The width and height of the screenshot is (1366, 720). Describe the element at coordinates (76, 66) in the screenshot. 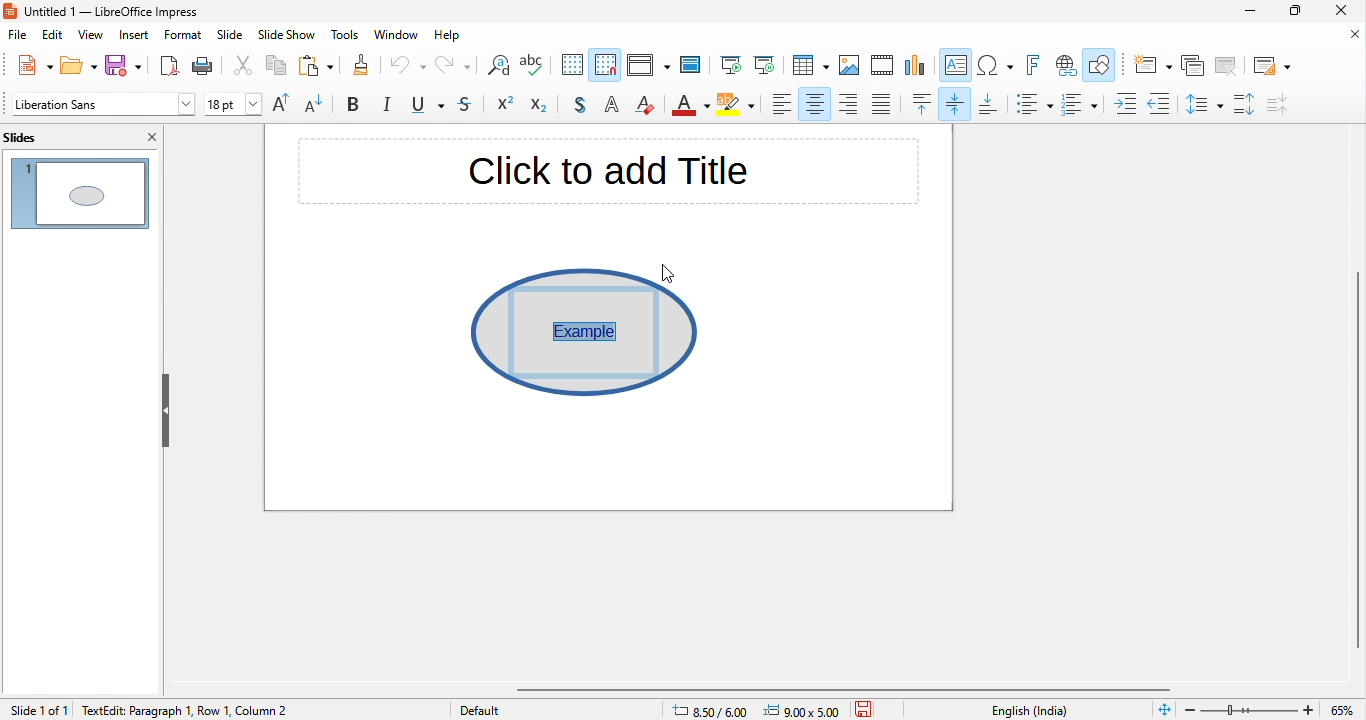

I see `open` at that location.